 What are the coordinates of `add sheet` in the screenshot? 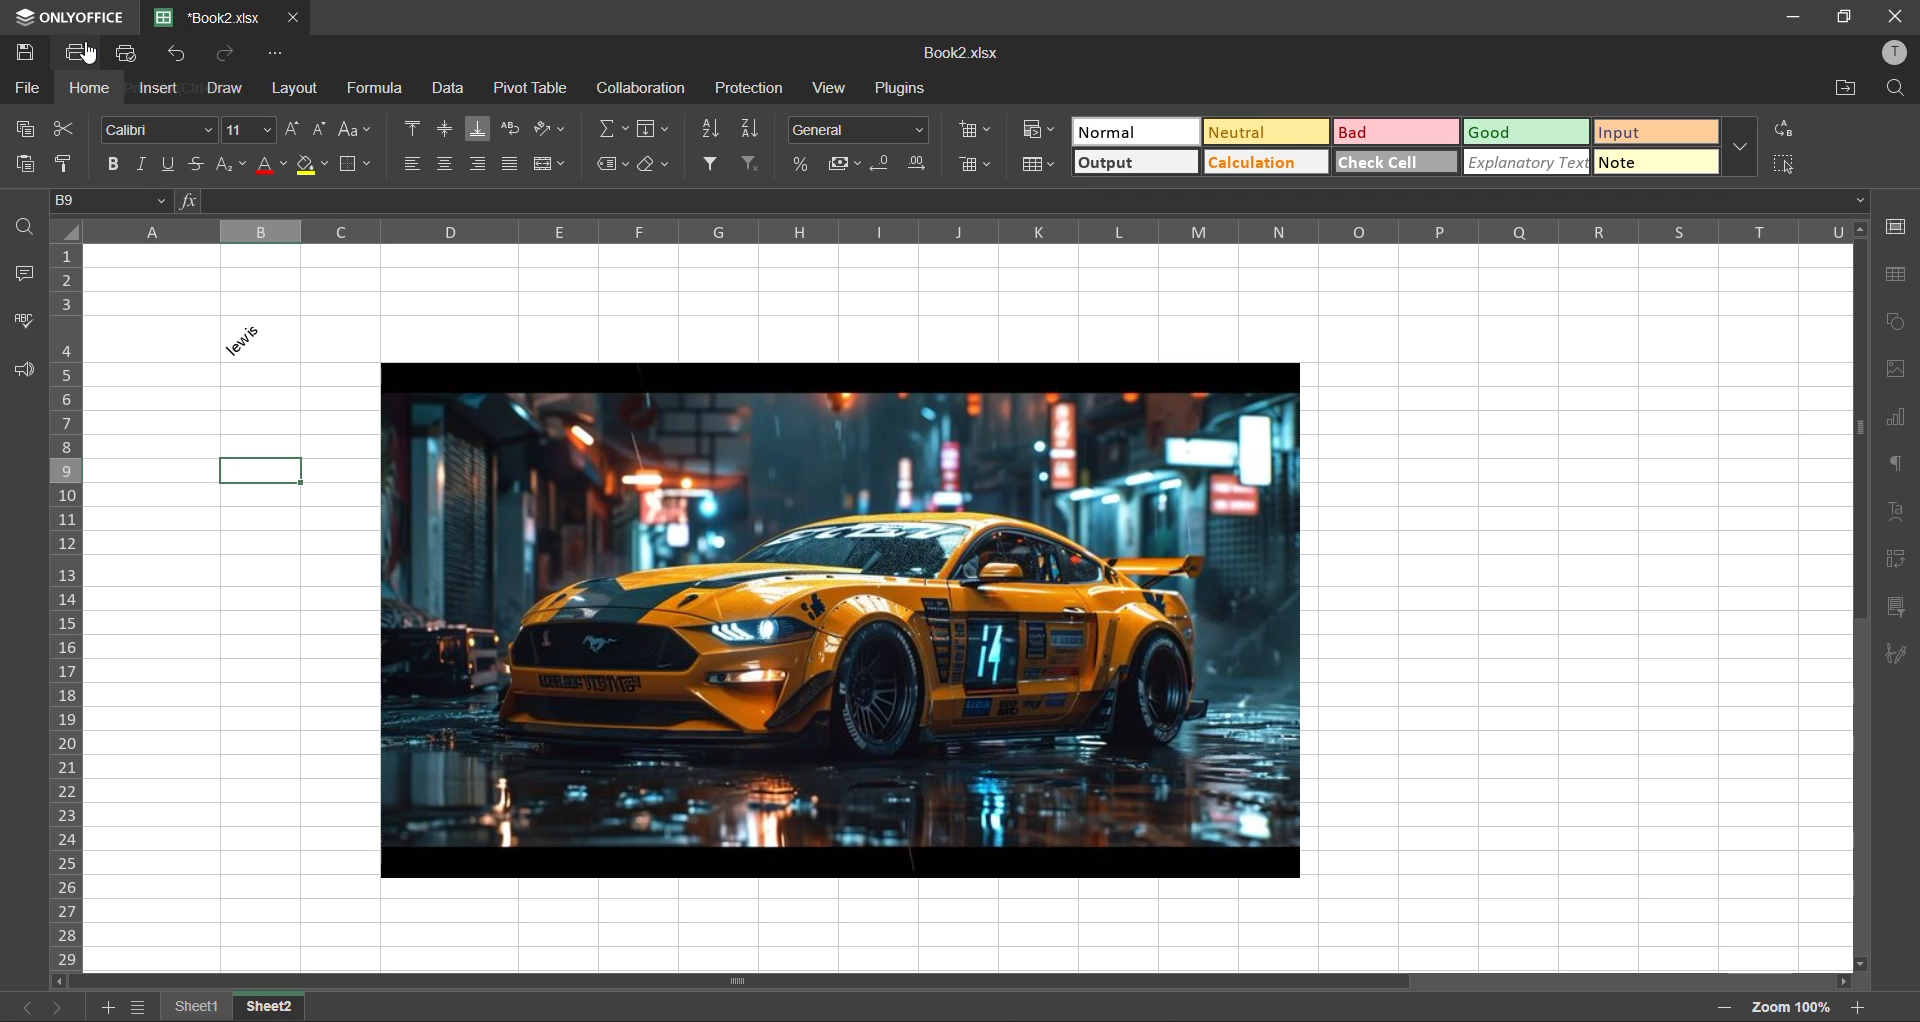 It's located at (105, 1009).